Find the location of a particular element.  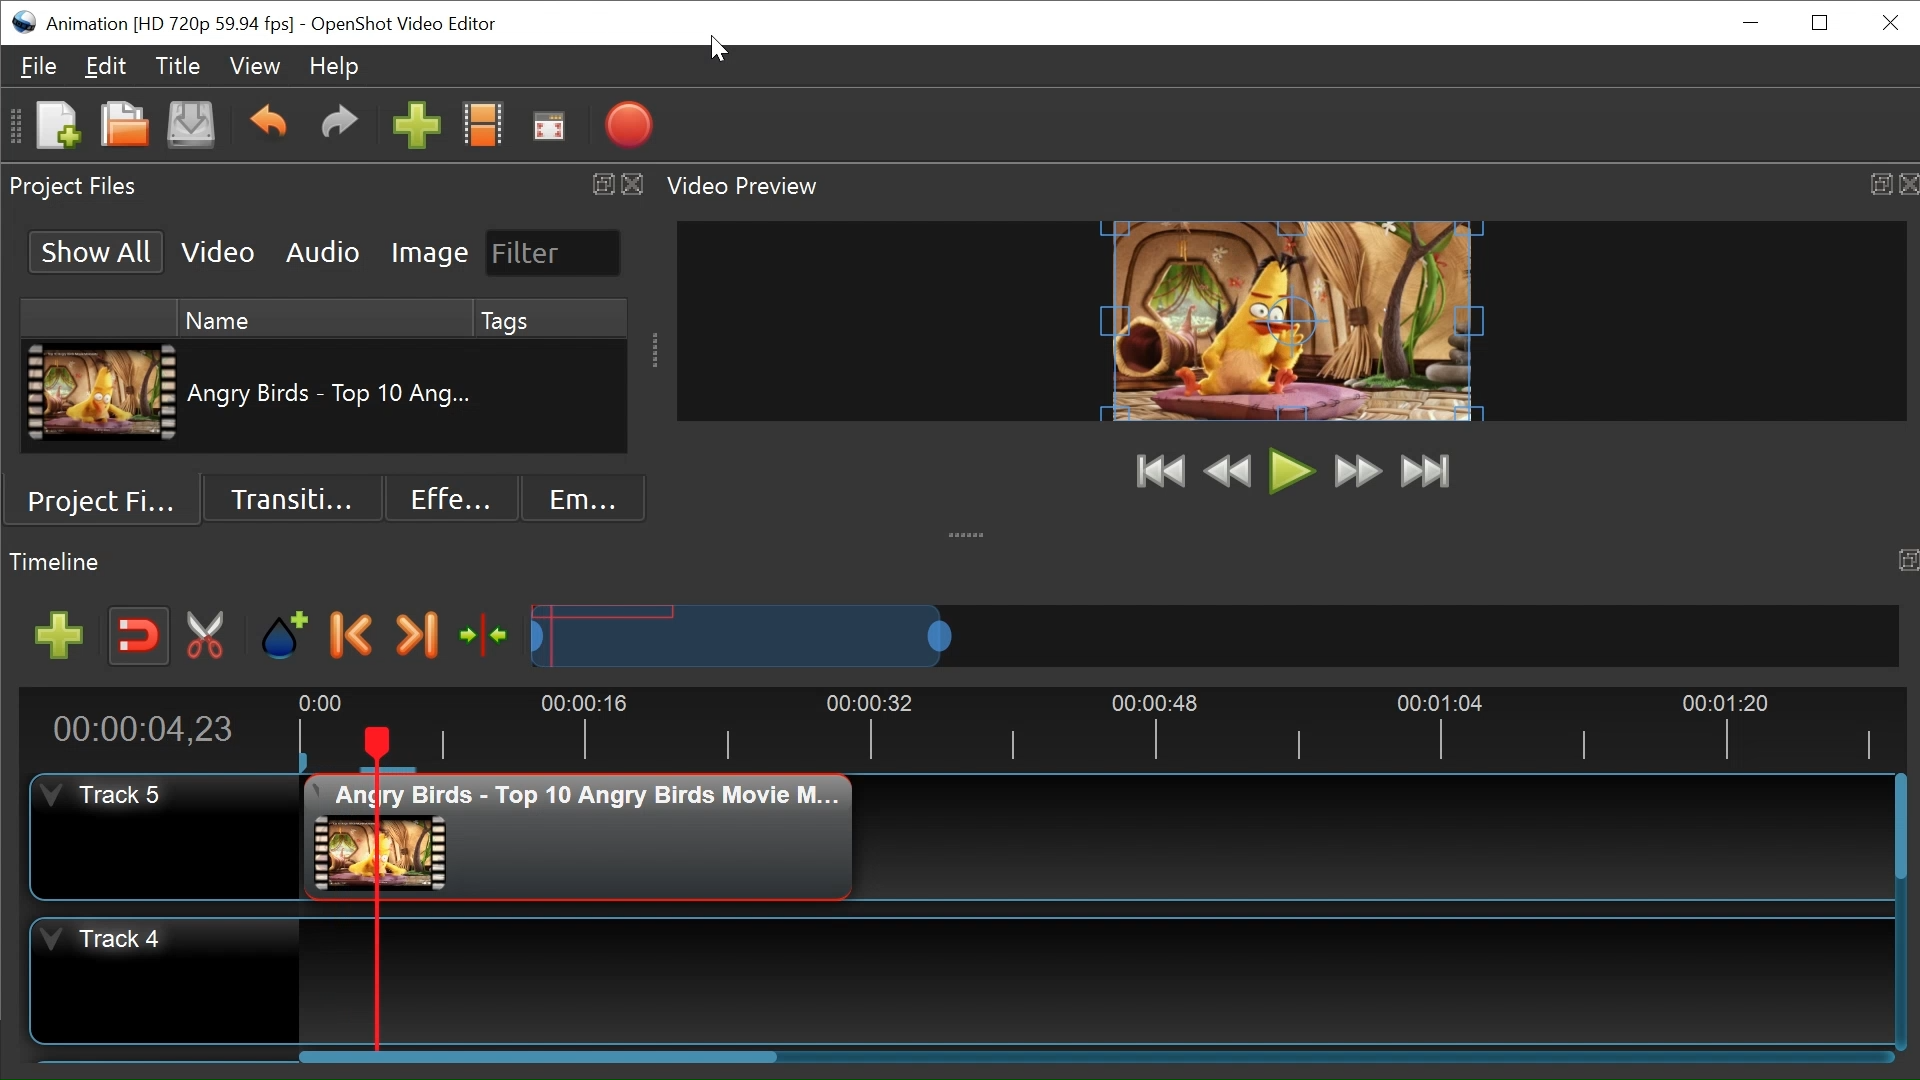

Zoom Slider is located at coordinates (1215, 635).